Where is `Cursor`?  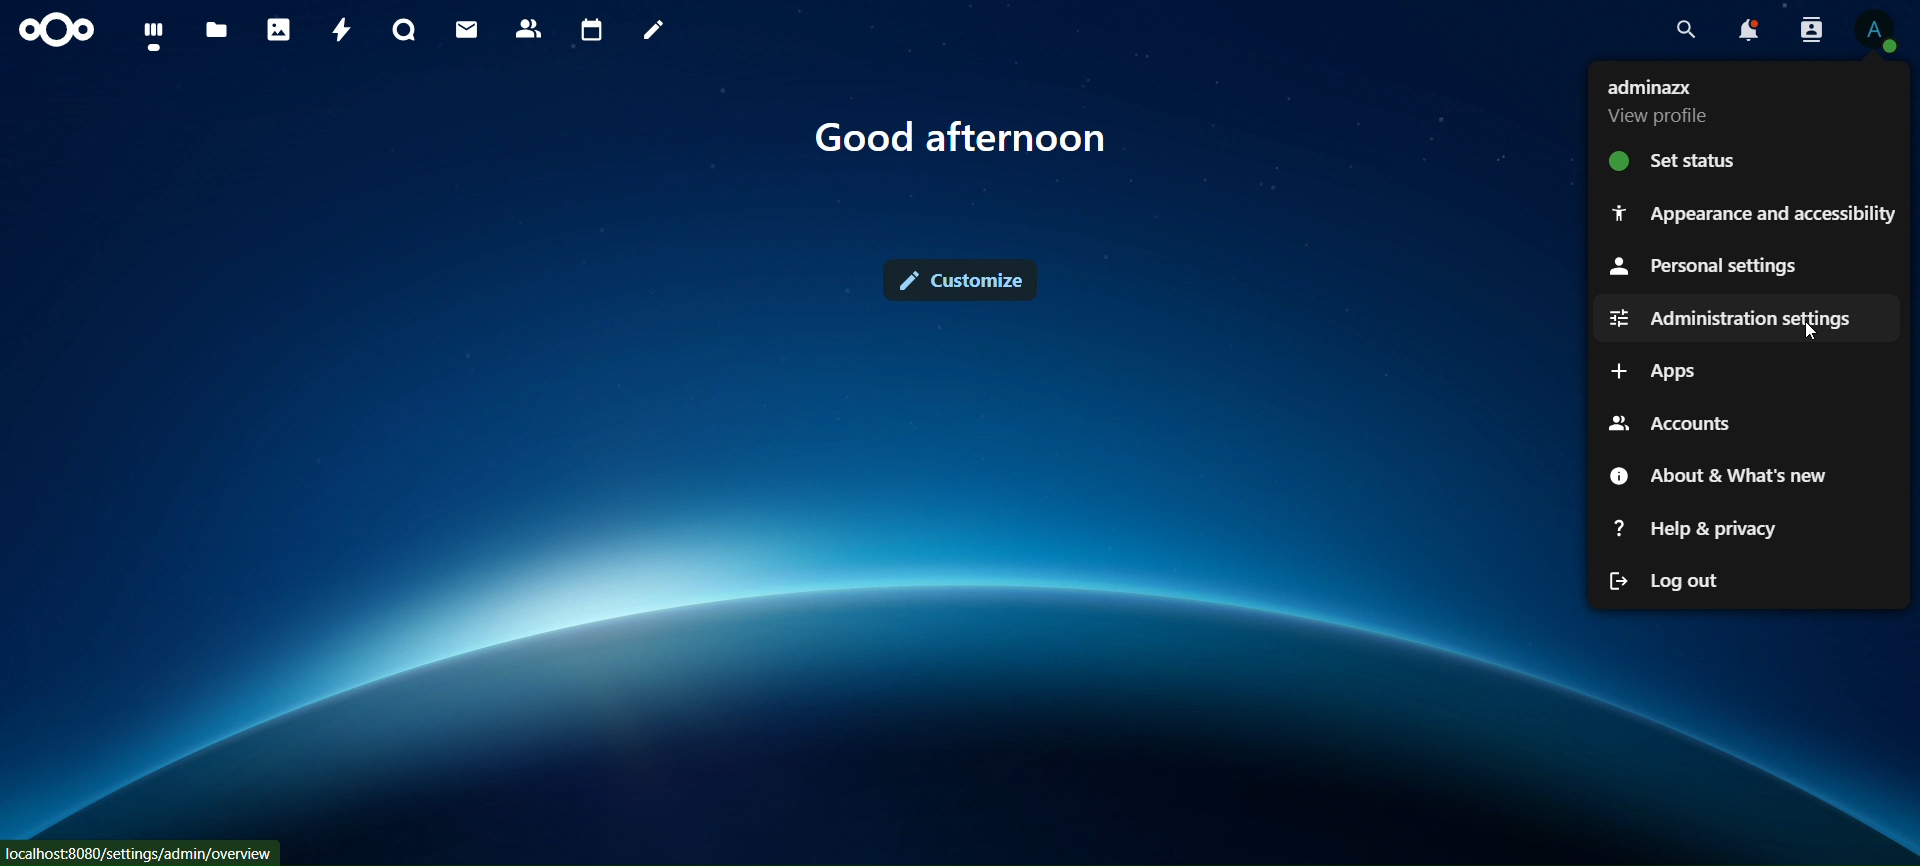 Cursor is located at coordinates (1814, 333).